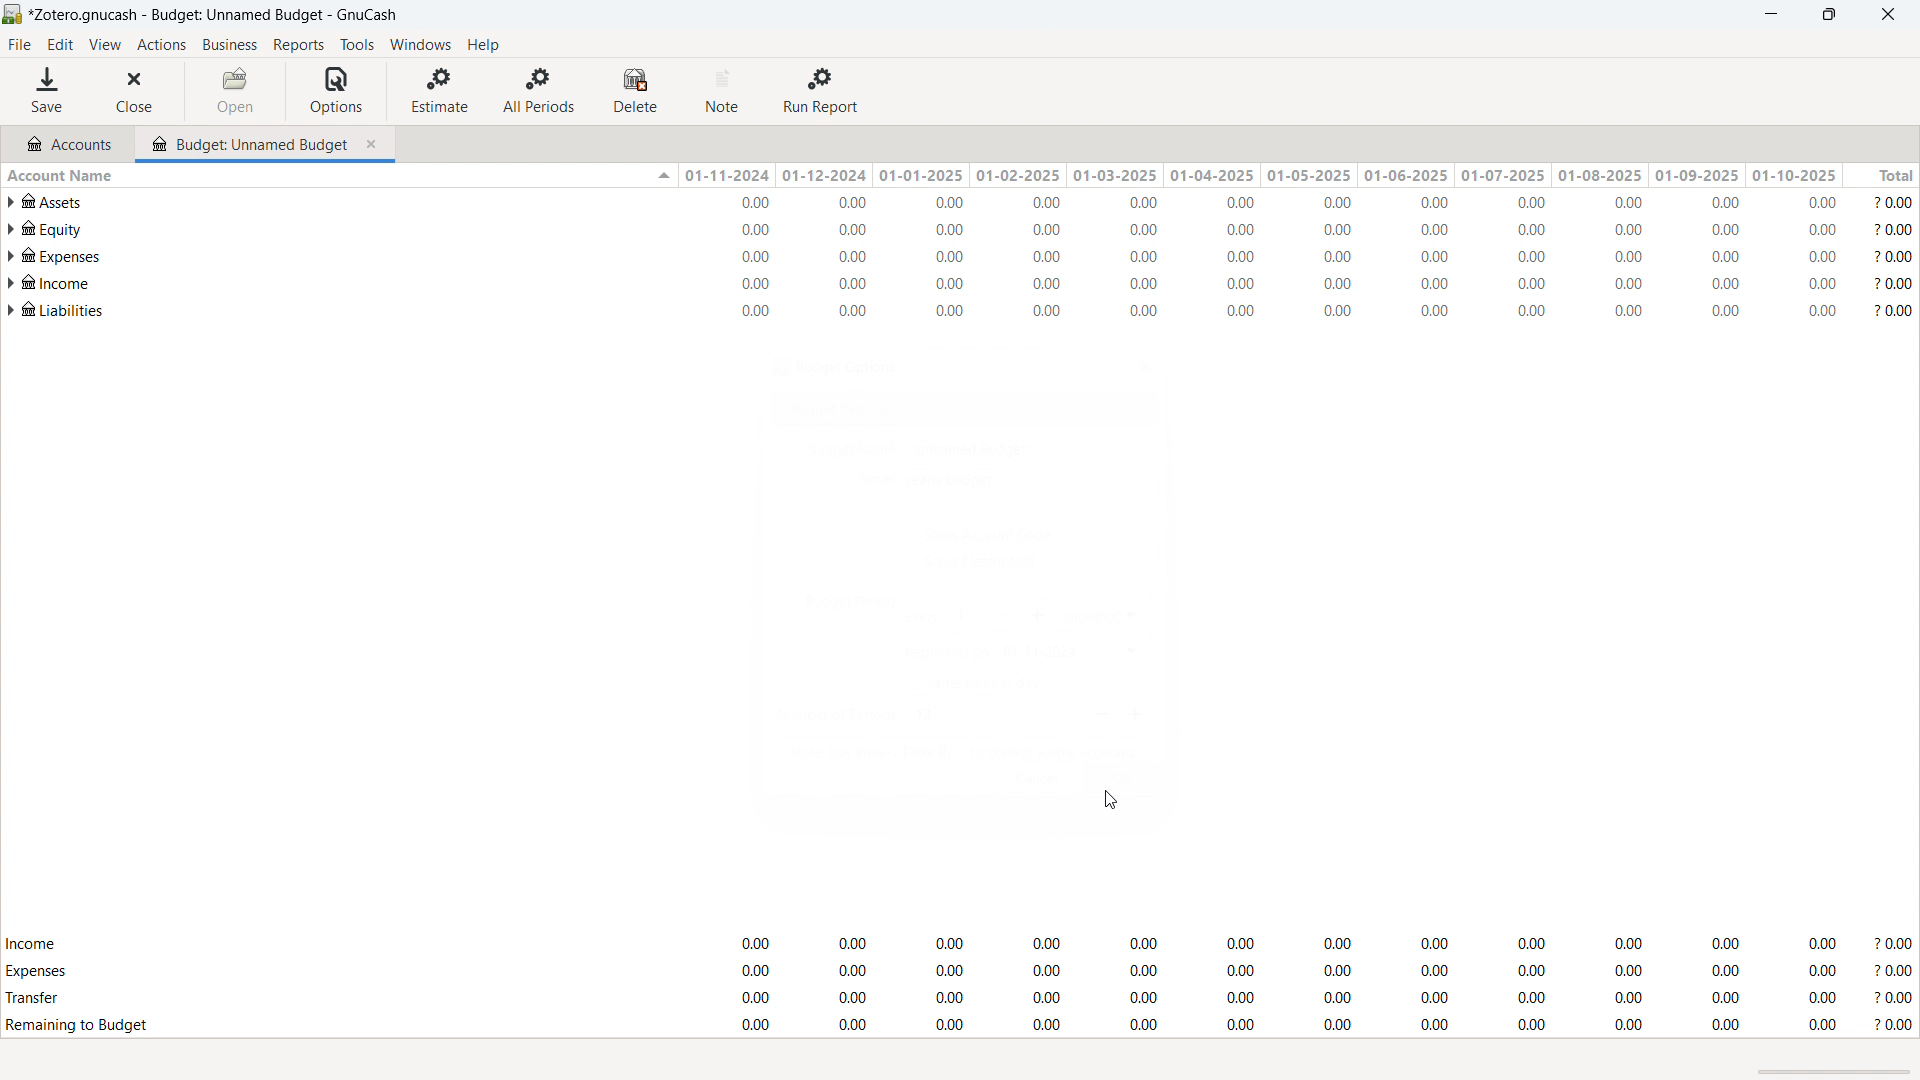  Describe the element at coordinates (1882, 175) in the screenshot. I see `total` at that location.